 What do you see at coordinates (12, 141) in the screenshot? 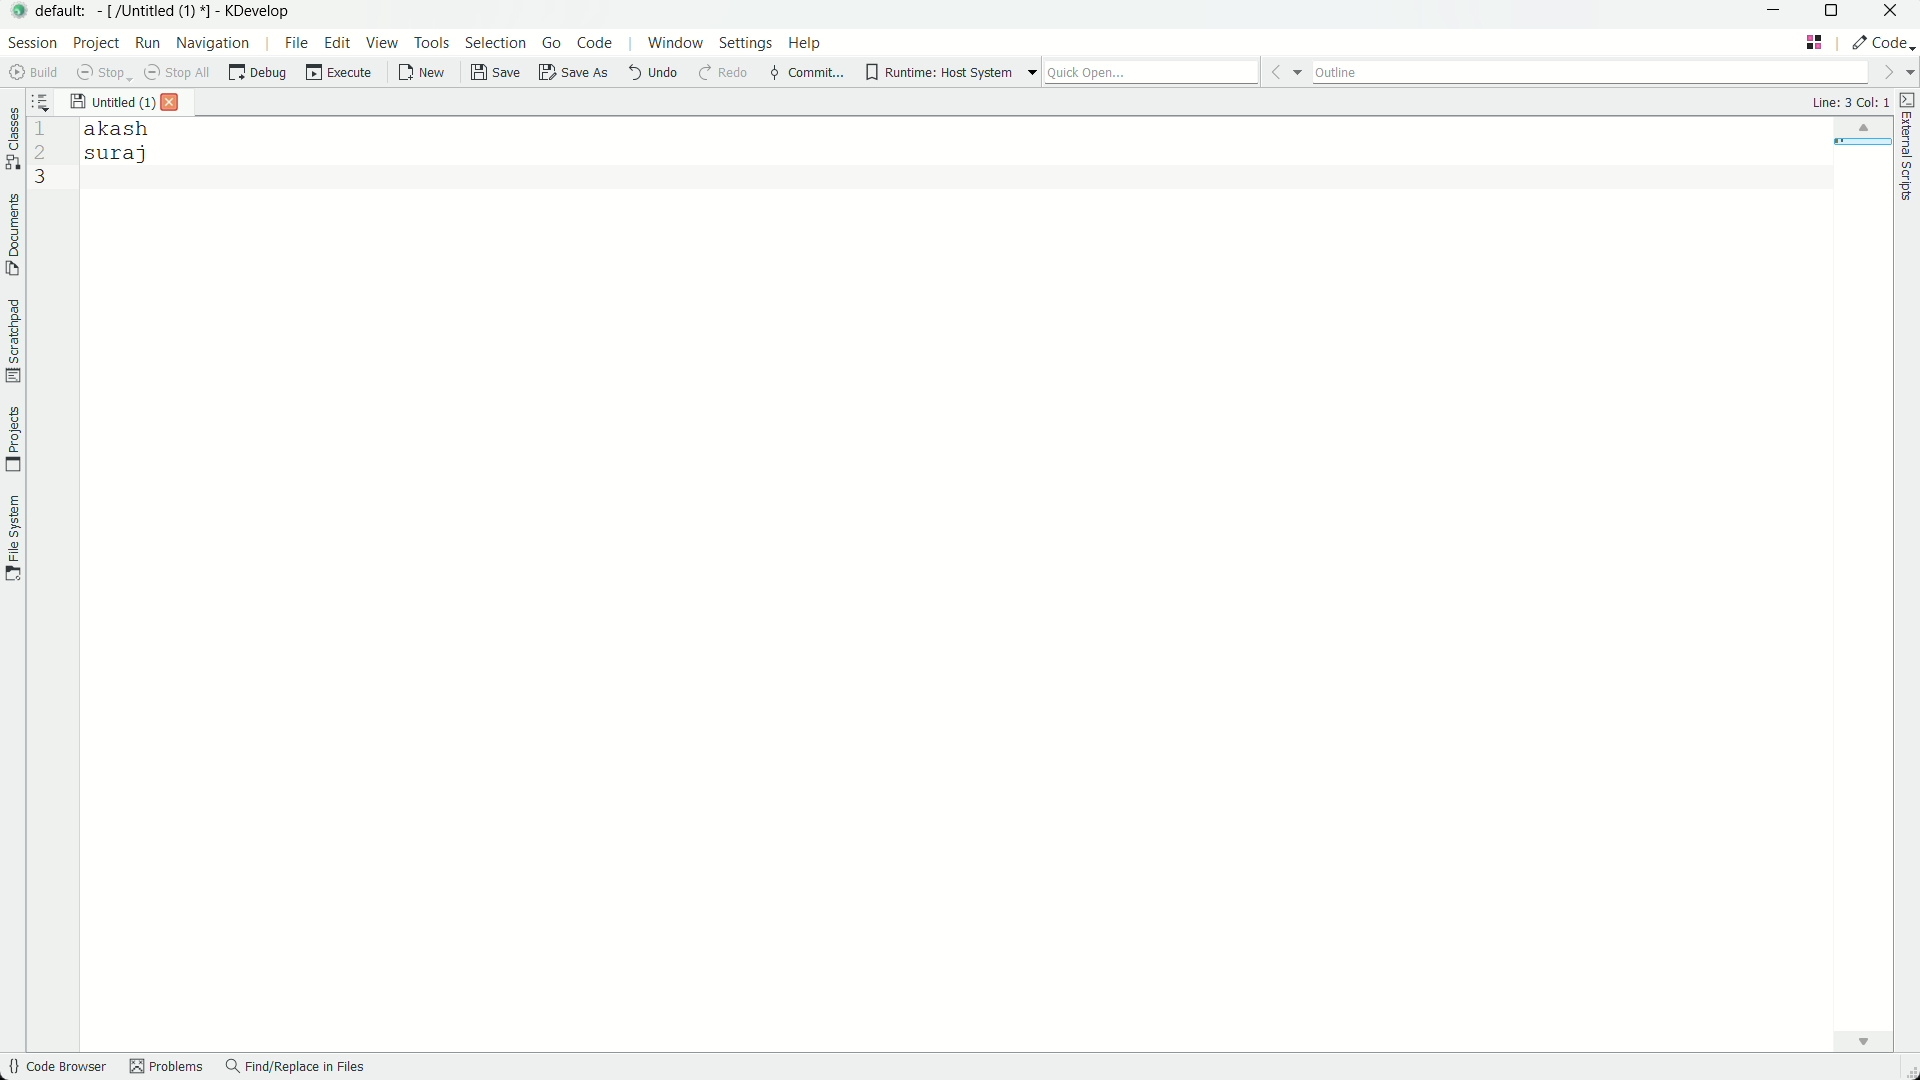
I see `classes` at bounding box center [12, 141].